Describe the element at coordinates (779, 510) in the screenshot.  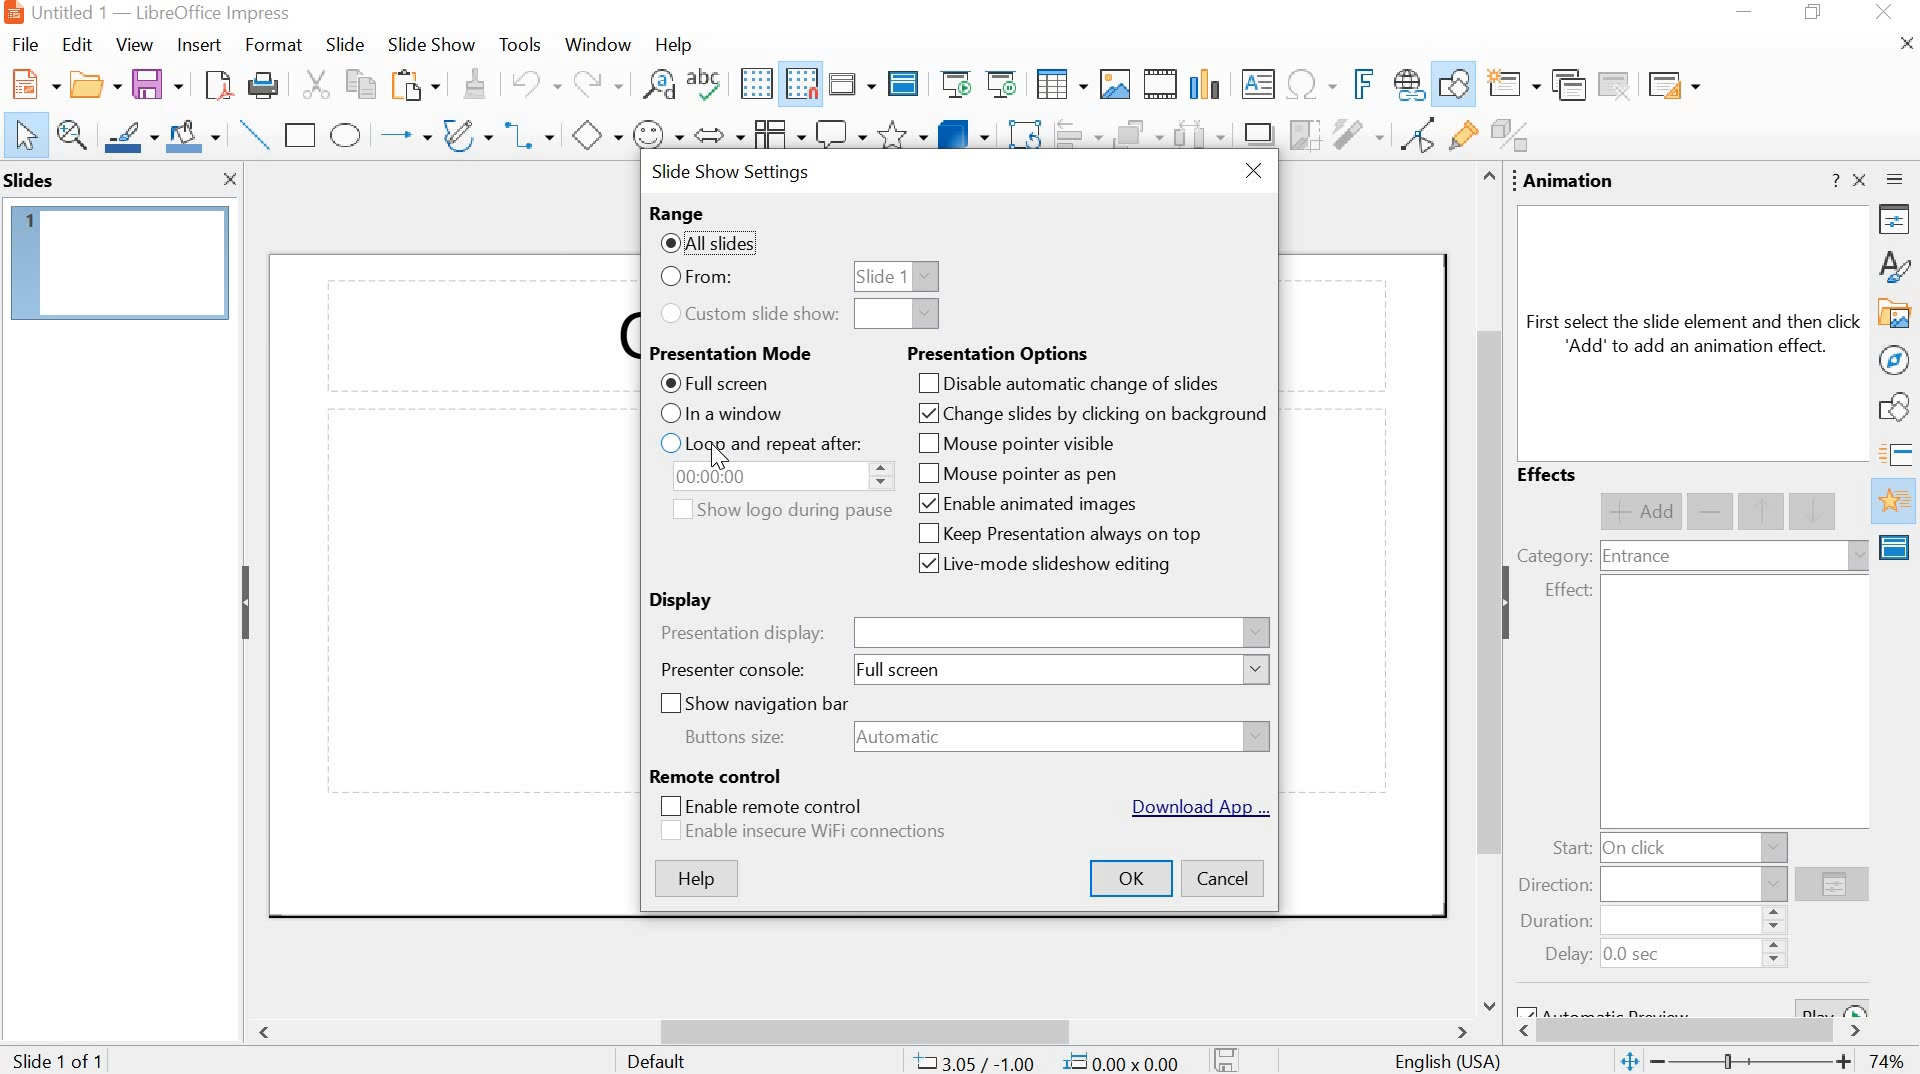
I see `show logo during pause` at that location.